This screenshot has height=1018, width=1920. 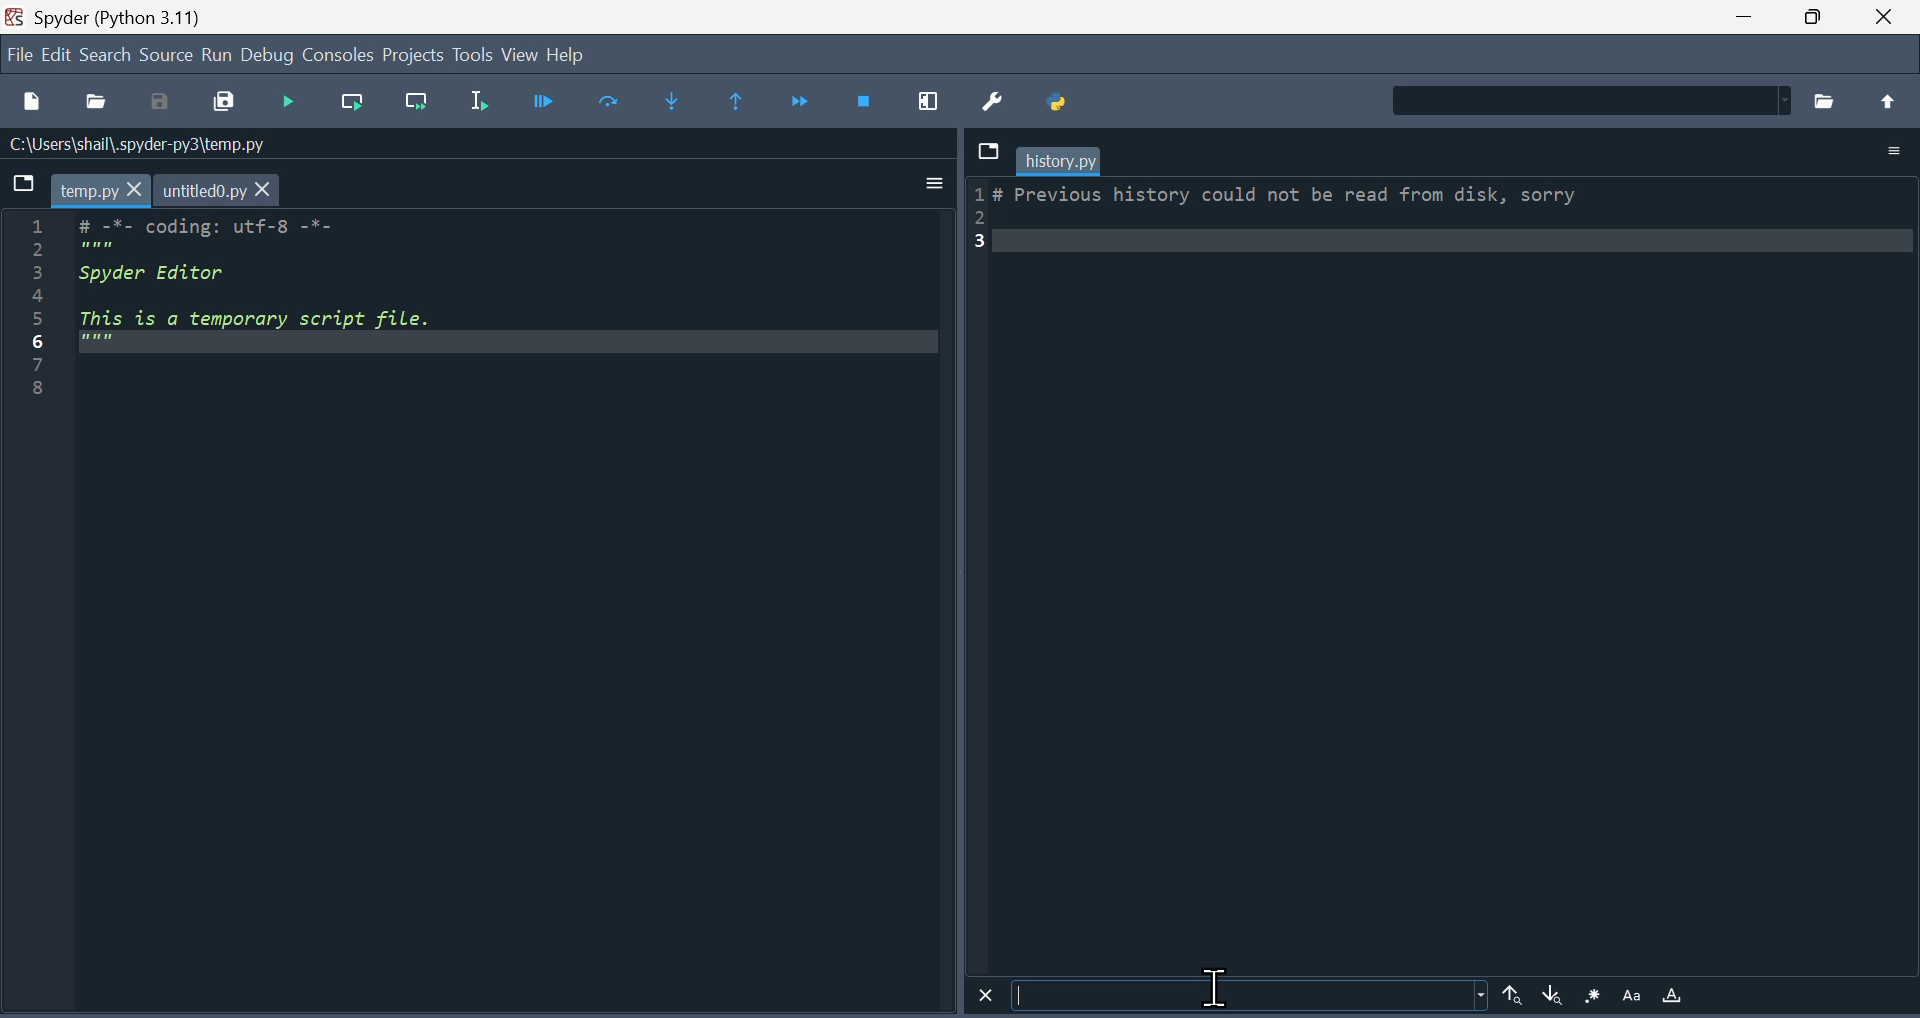 What do you see at coordinates (414, 53) in the screenshot?
I see `Project` at bounding box center [414, 53].